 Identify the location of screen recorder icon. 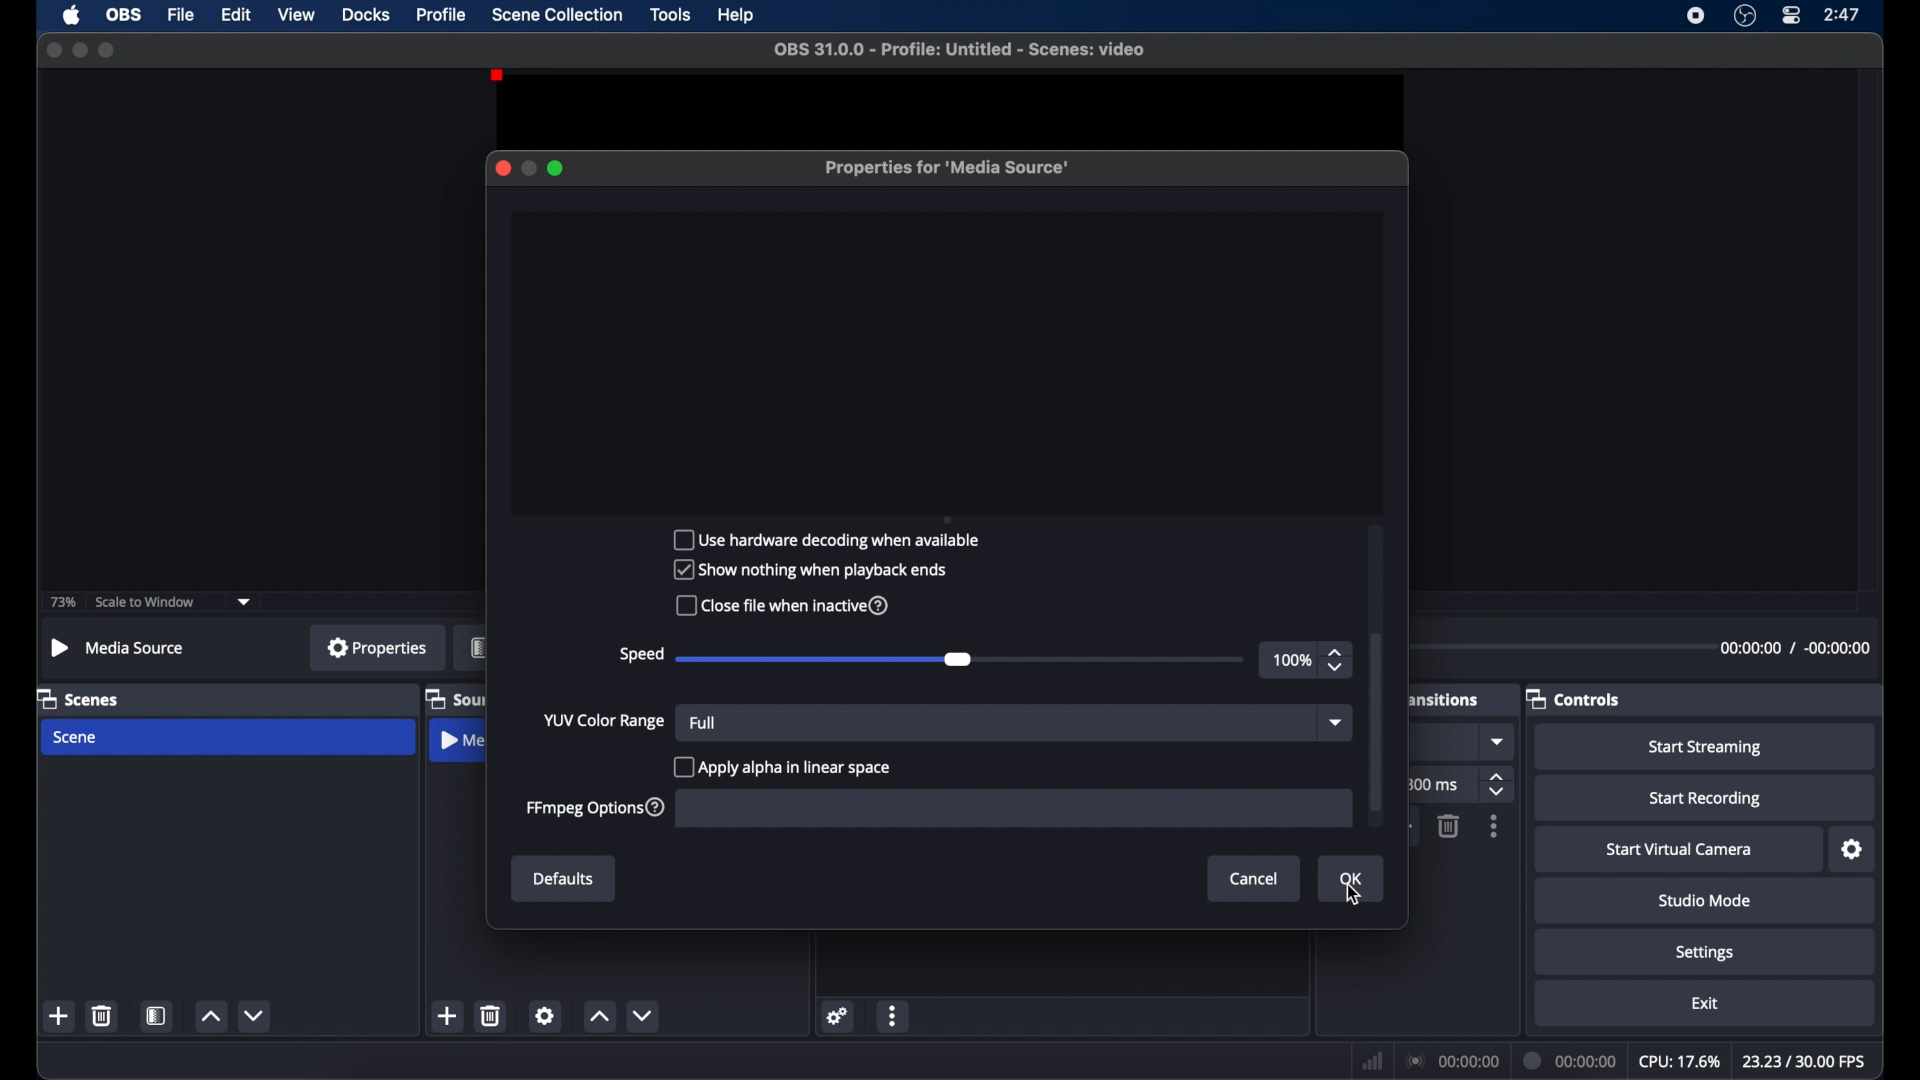
(1696, 16).